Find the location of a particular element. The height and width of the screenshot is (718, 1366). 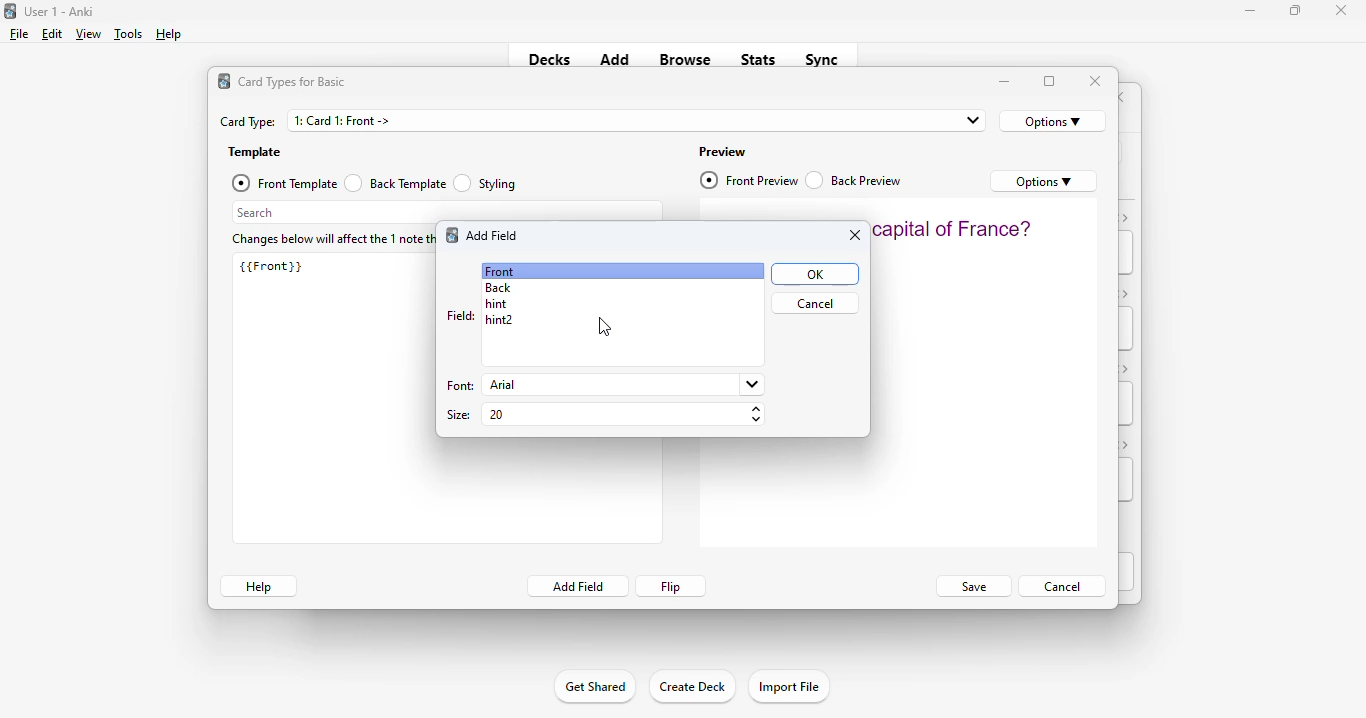

get shared is located at coordinates (594, 686).